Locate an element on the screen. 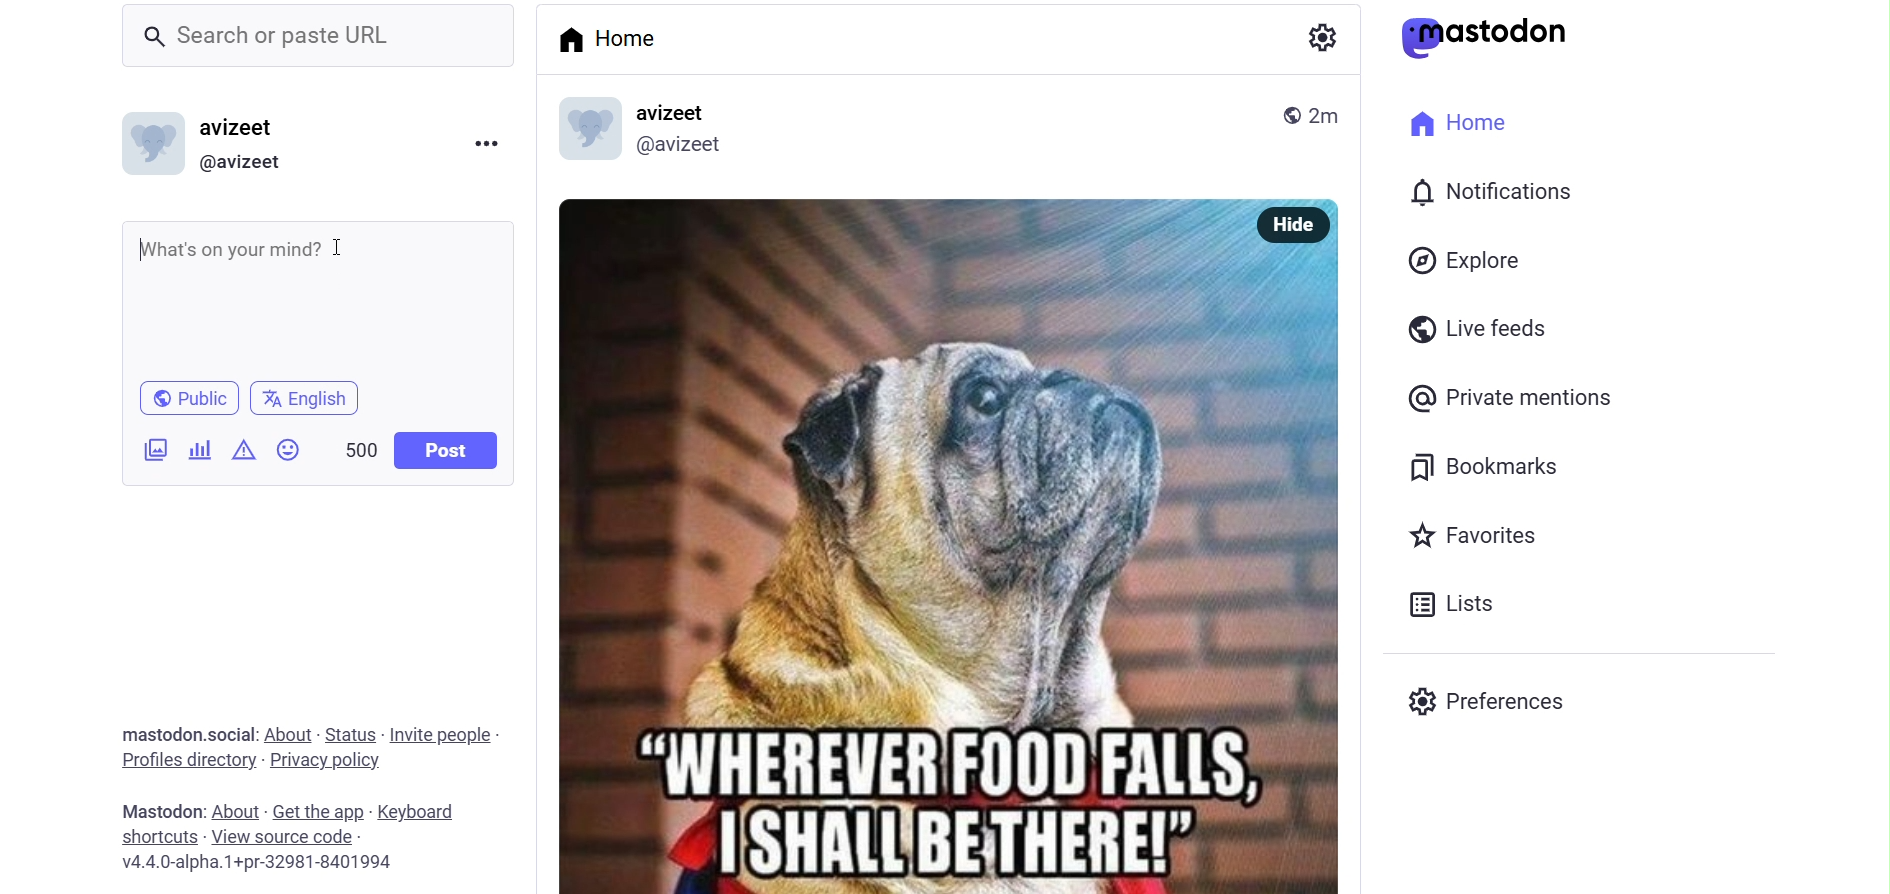  display picture is located at coordinates (595, 125).